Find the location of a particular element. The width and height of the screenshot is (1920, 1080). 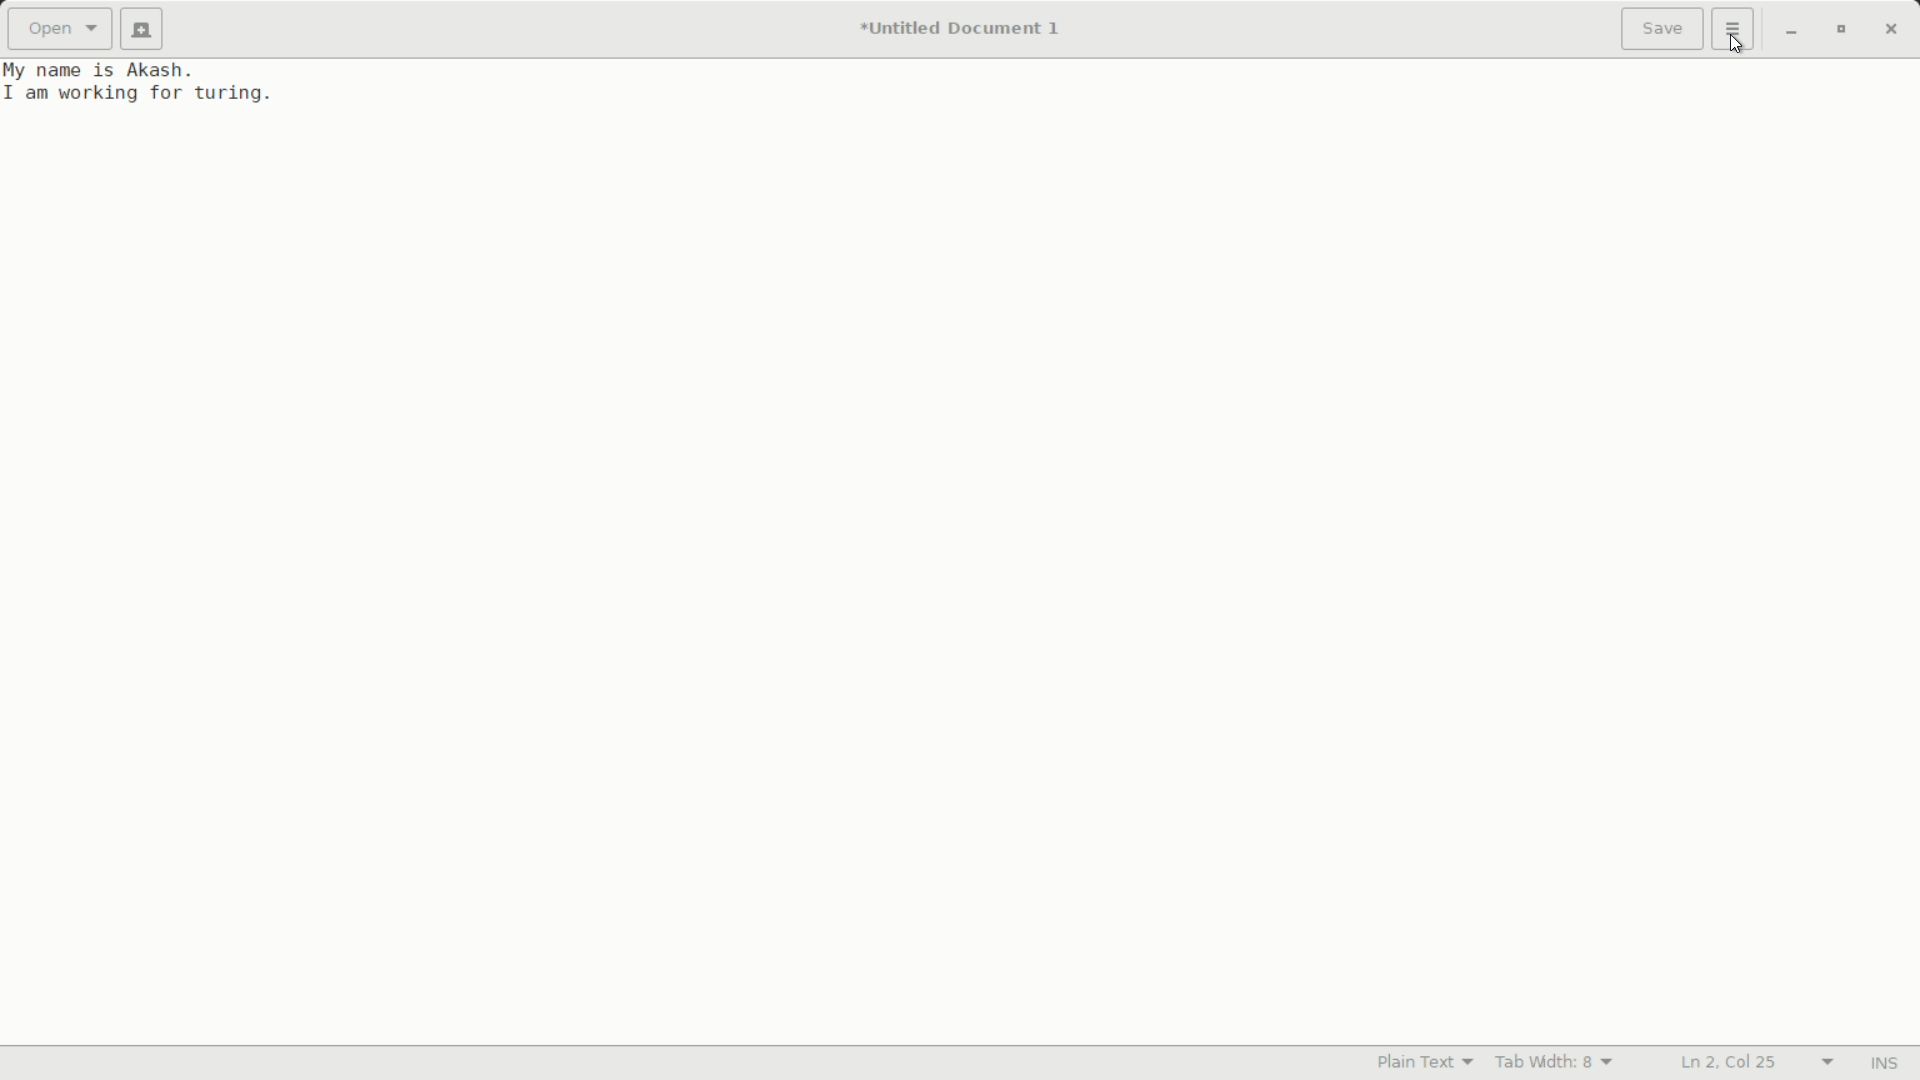

save is located at coordinates (1663, 31).